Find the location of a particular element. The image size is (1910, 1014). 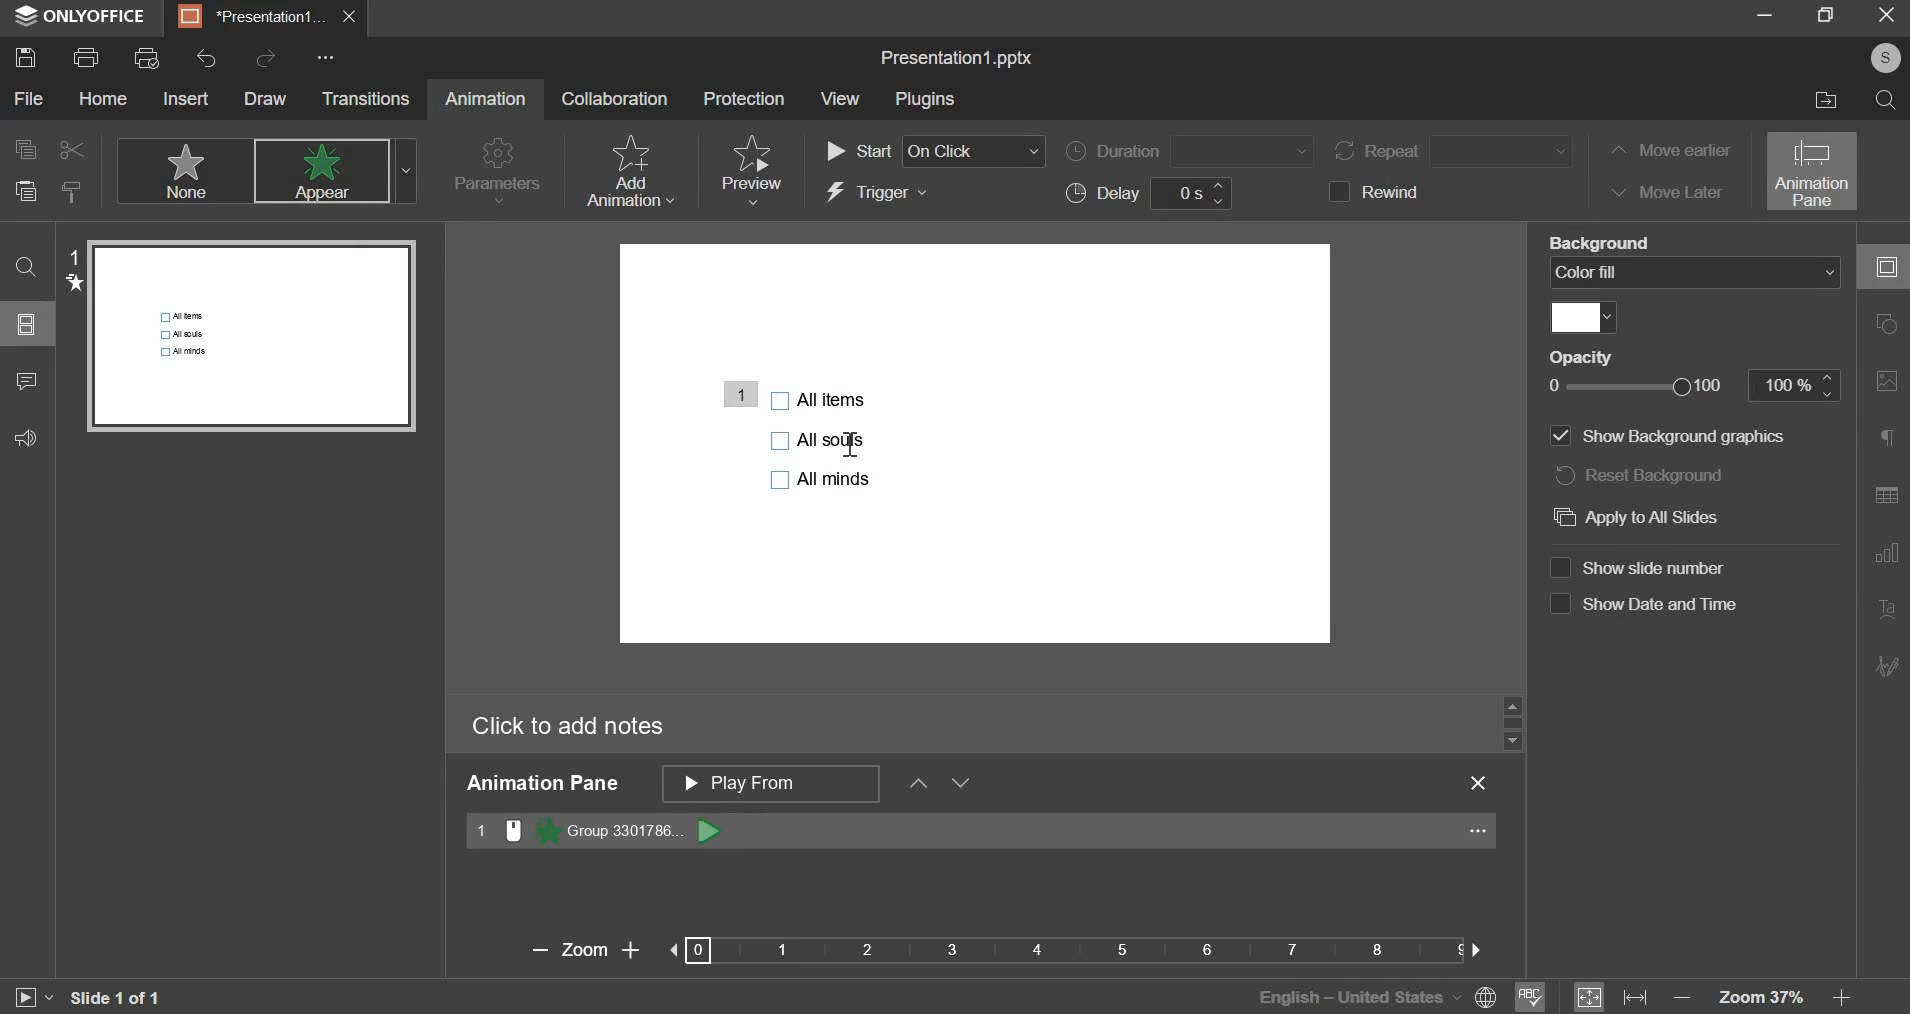

file location is located at coordinates (1818, 100).